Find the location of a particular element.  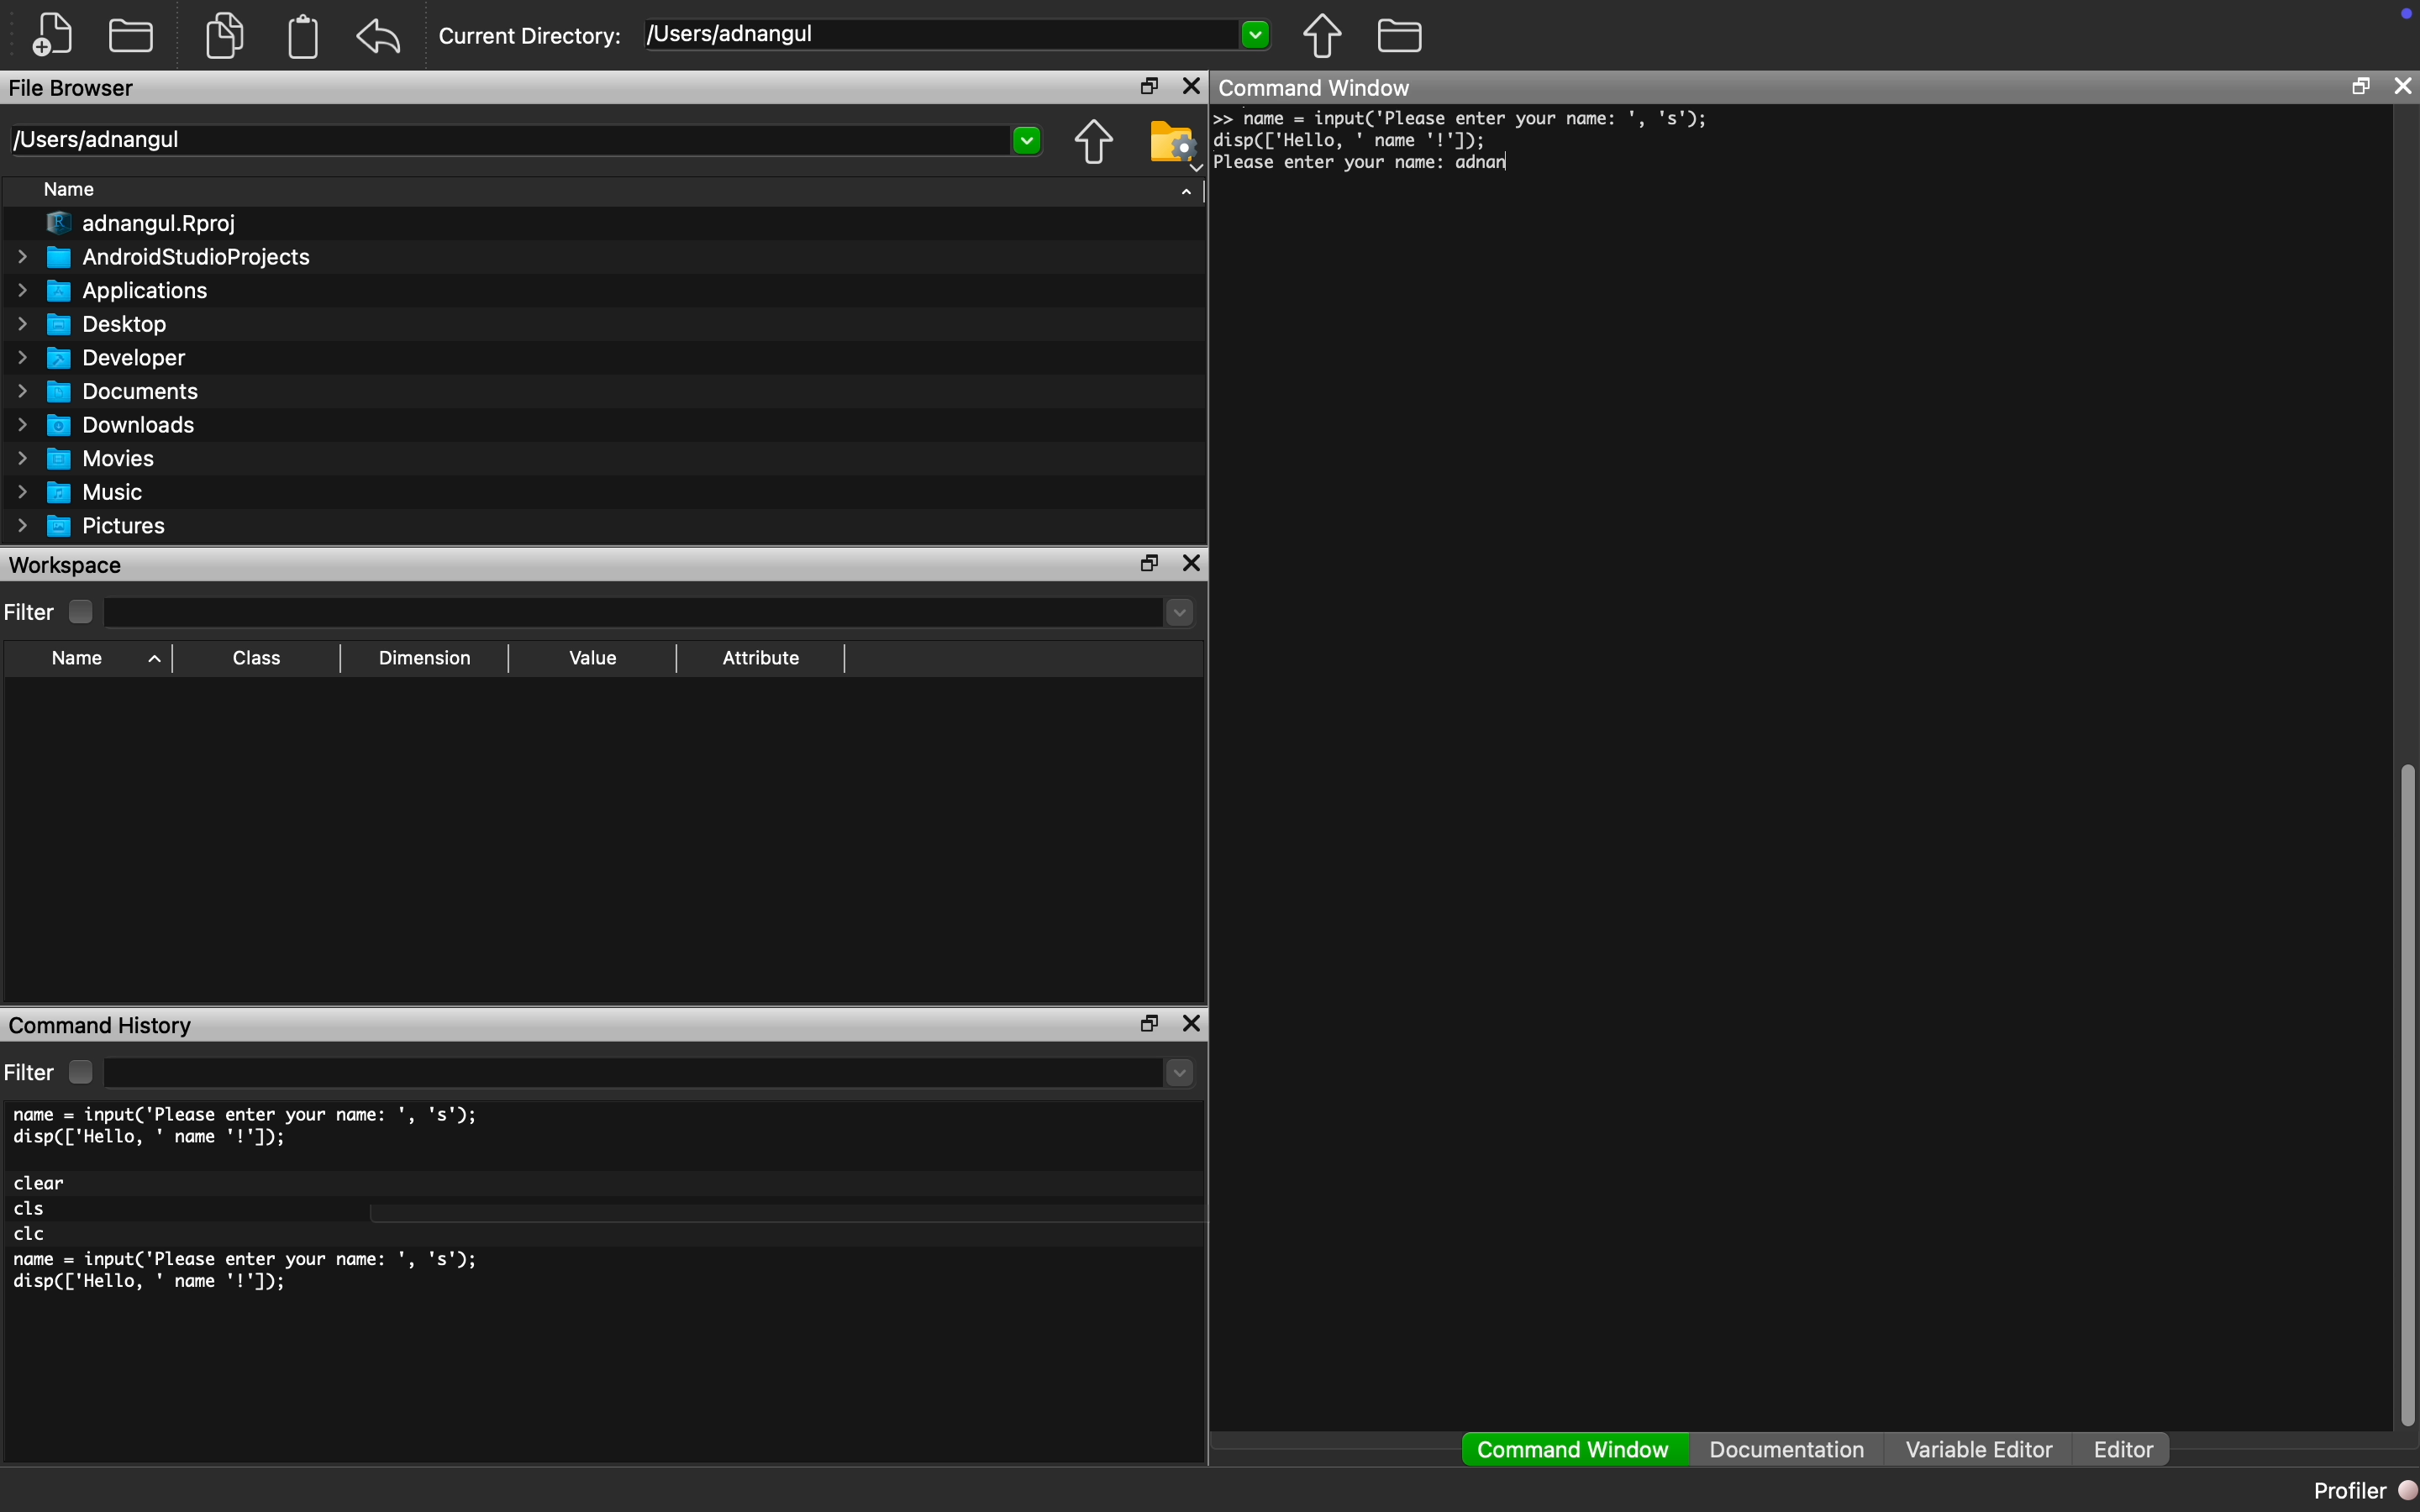

duplicate is located at coordinates (227, 35).